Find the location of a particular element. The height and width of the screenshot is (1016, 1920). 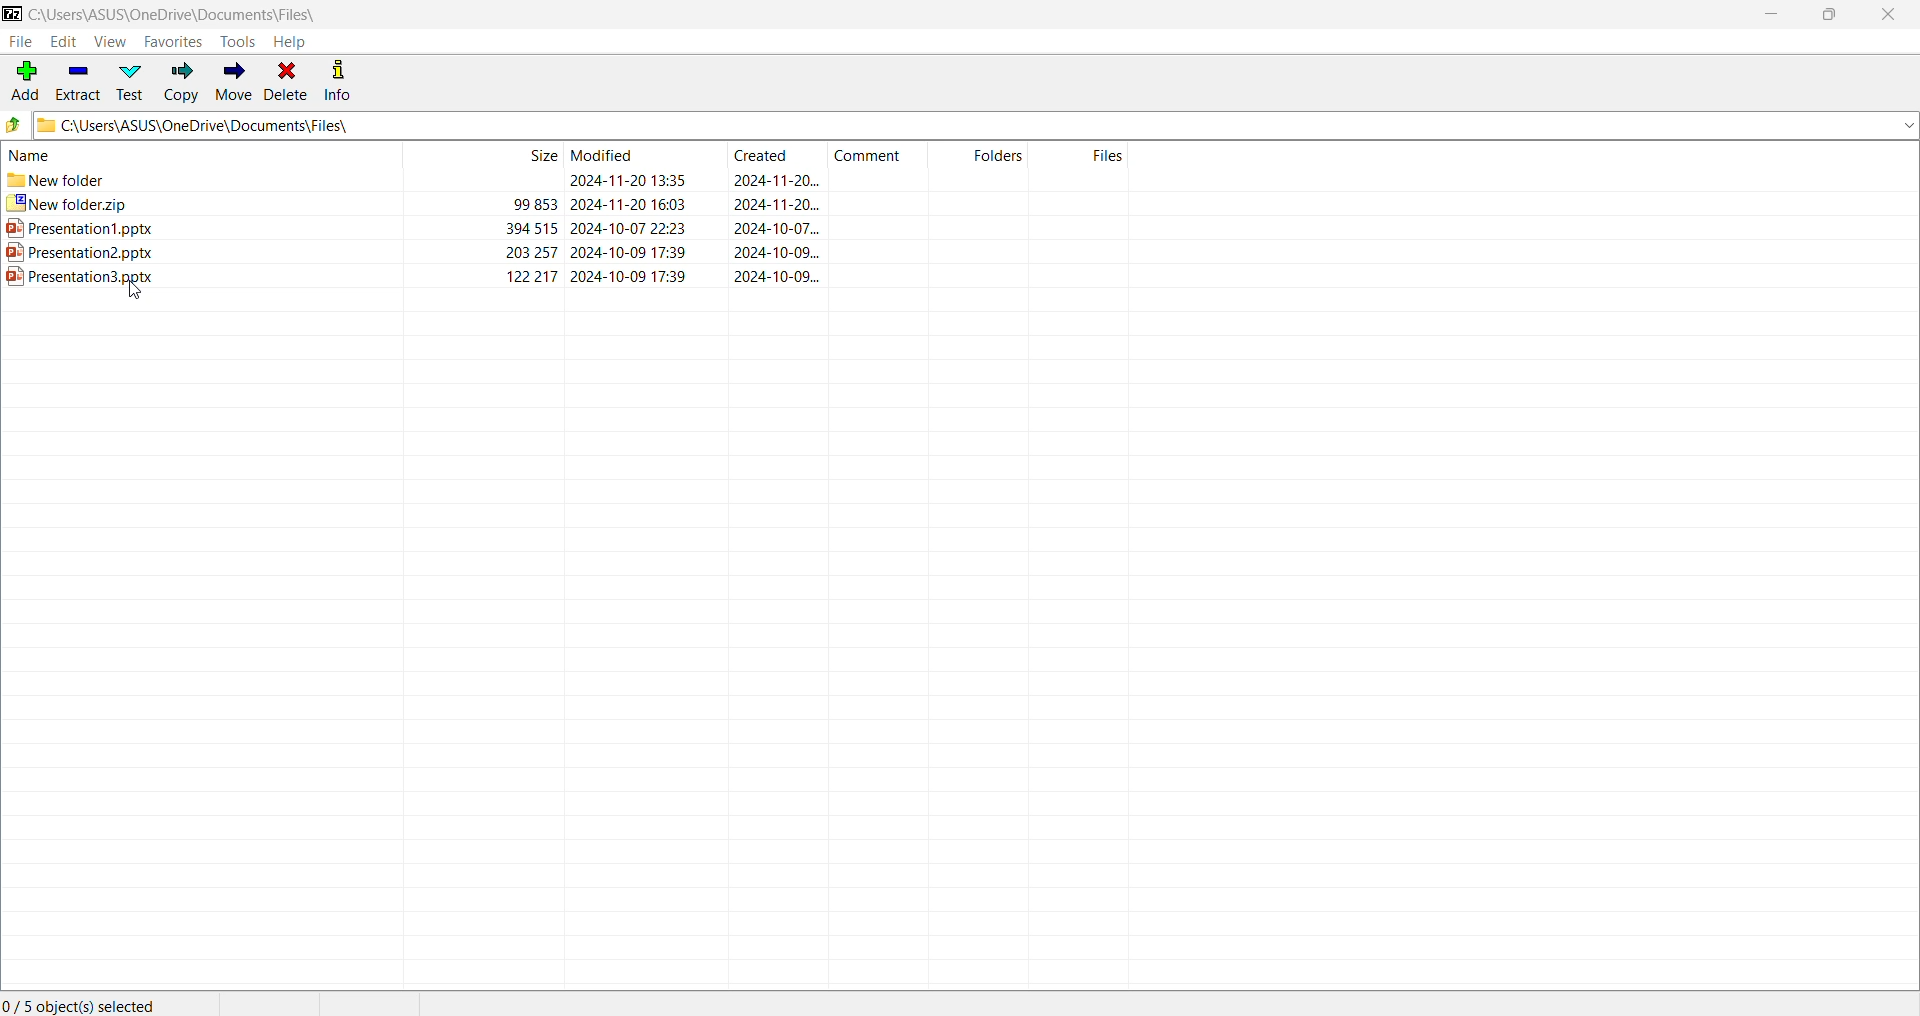

Favorites is located at coordinates (171, 43).